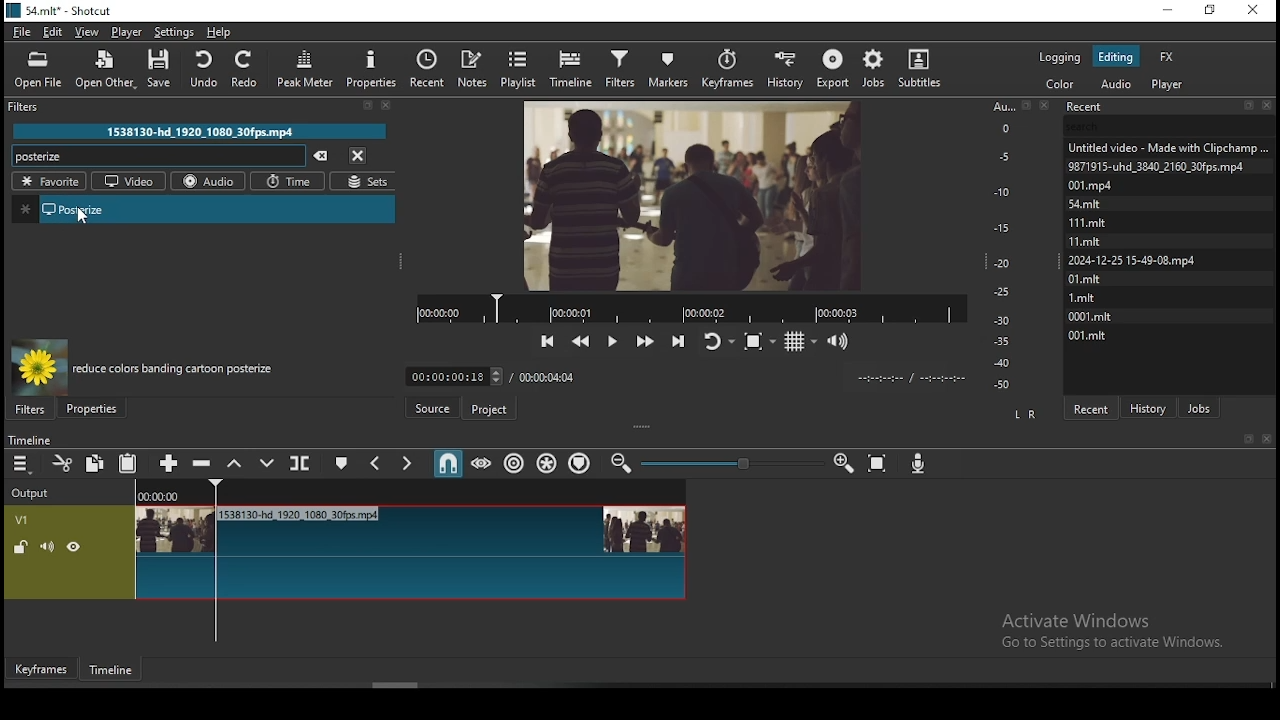 This screenshot has width=1280, height=720. What do you see at coordinates (1167, 11) in the screenshot?
I see `minimize` at bounding box center [1167, 11].